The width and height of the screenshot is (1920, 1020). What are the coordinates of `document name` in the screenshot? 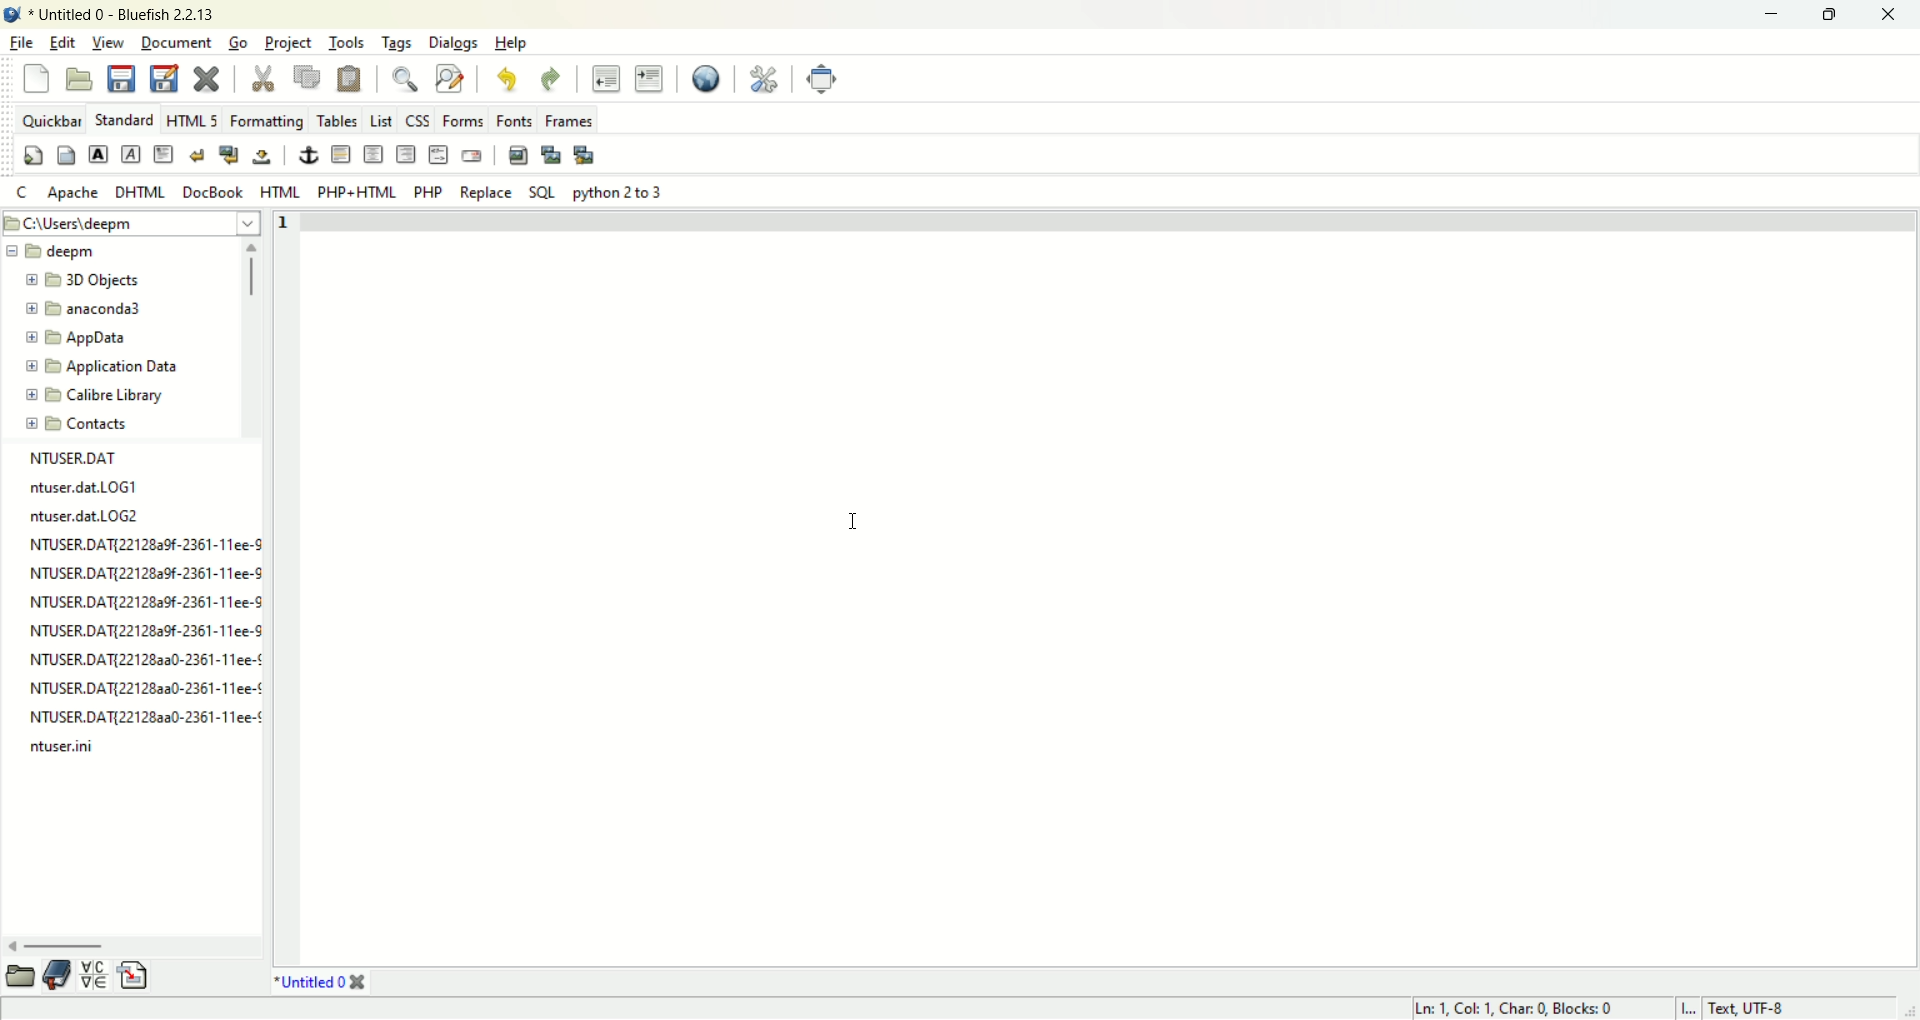 It's located at (305, 984).